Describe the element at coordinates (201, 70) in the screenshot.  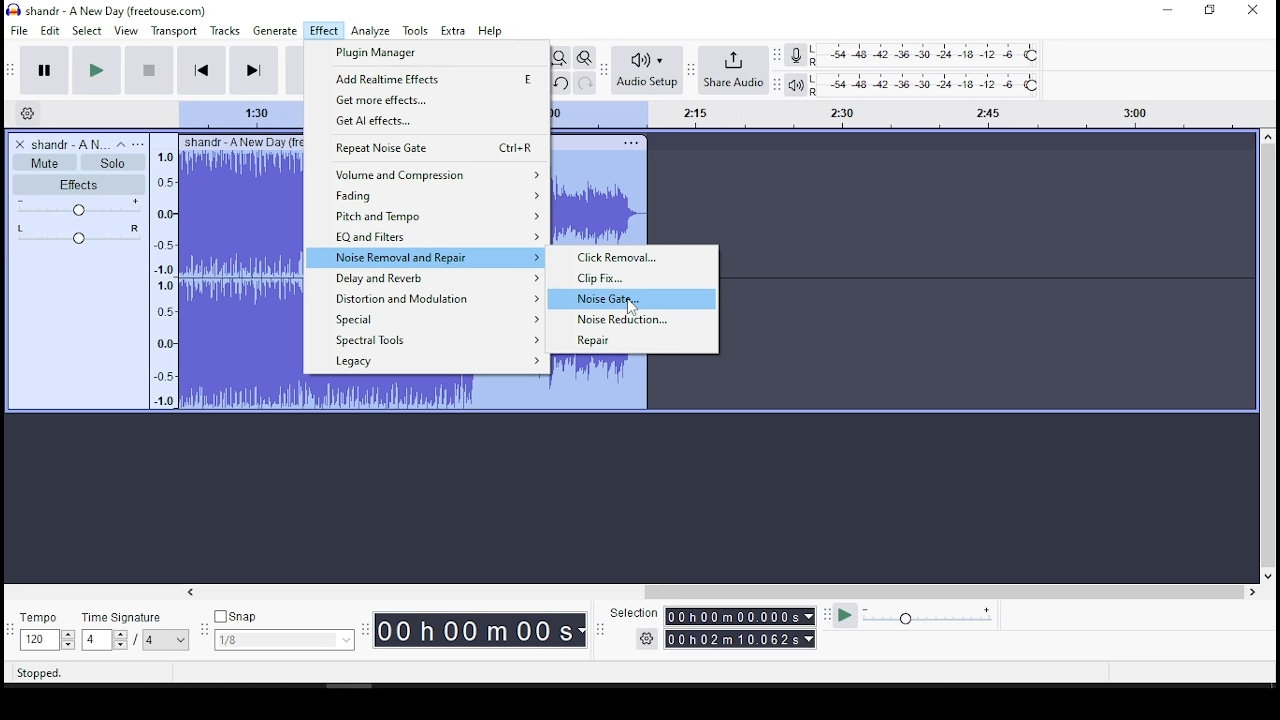
I see `skip to start` at that location.